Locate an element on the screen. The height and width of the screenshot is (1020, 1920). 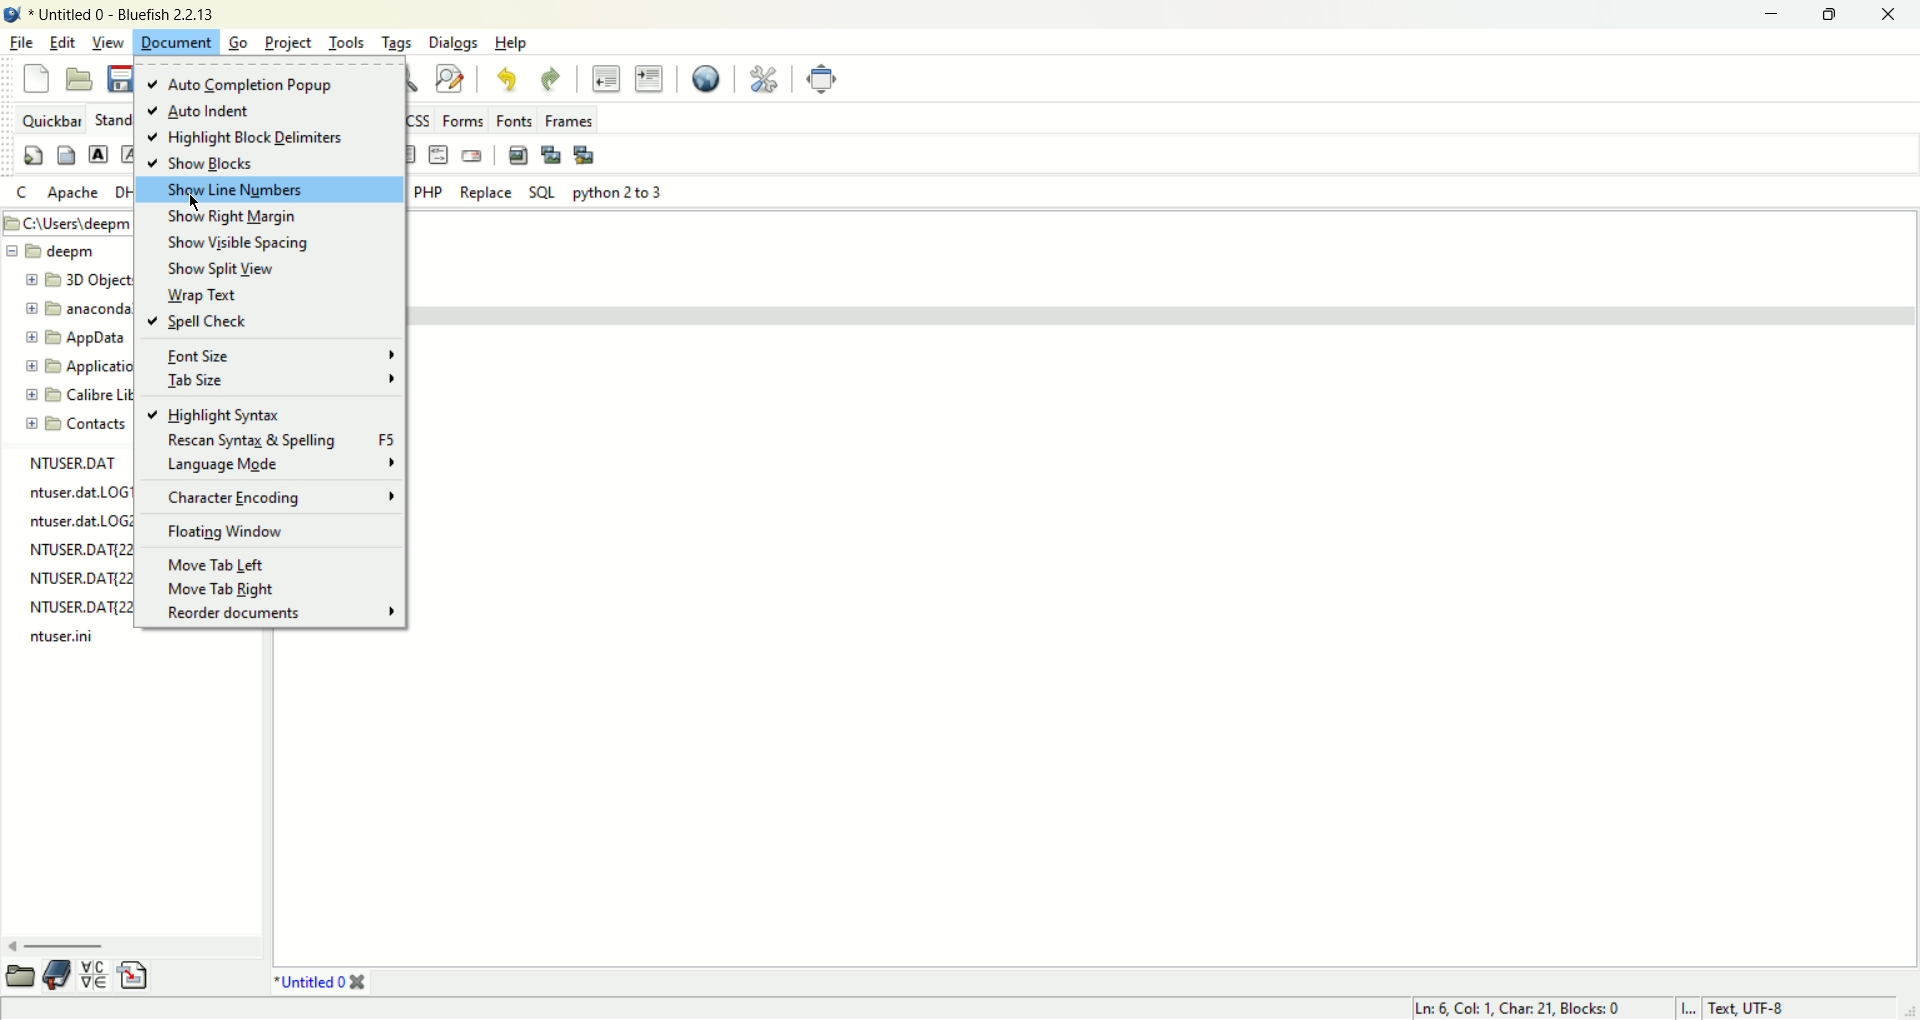
character encoding is located at coordinates (280, 497).